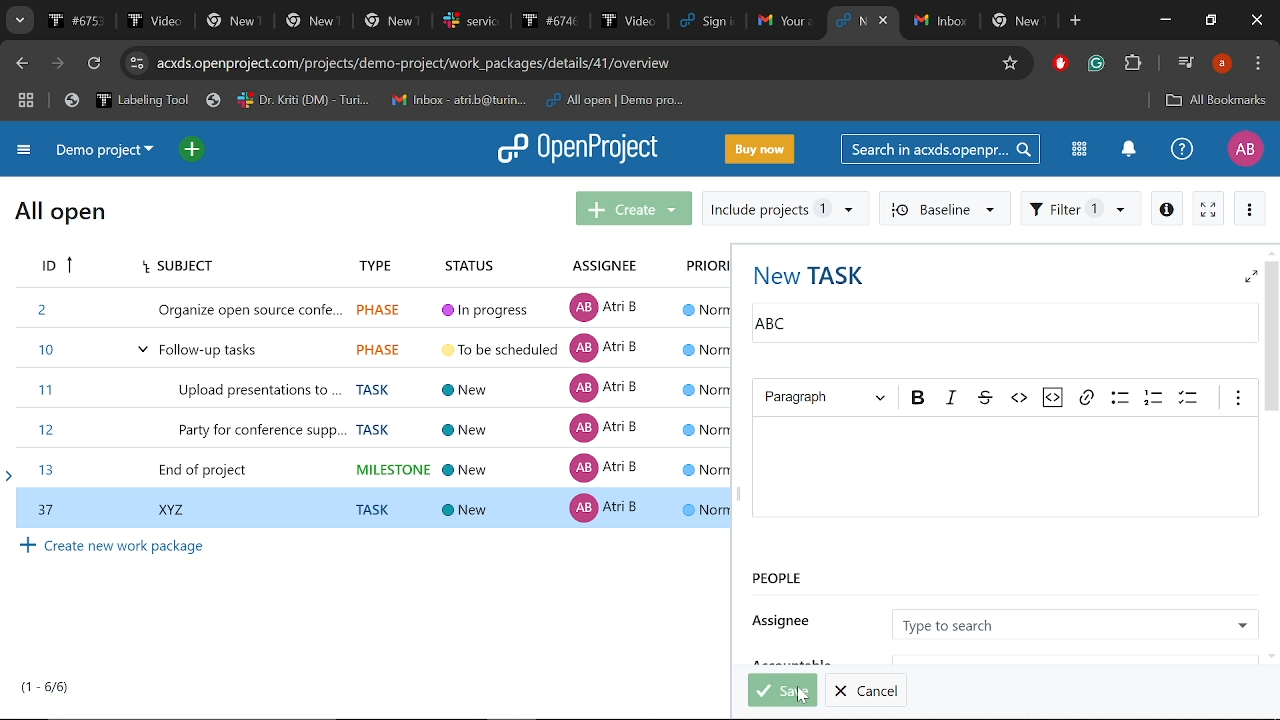 The height and width of the screenshot is (720, 1280). What do you see at coordinates (110, 151) in the screenshot?
I see `Current project` at bounding box center [110, 151].